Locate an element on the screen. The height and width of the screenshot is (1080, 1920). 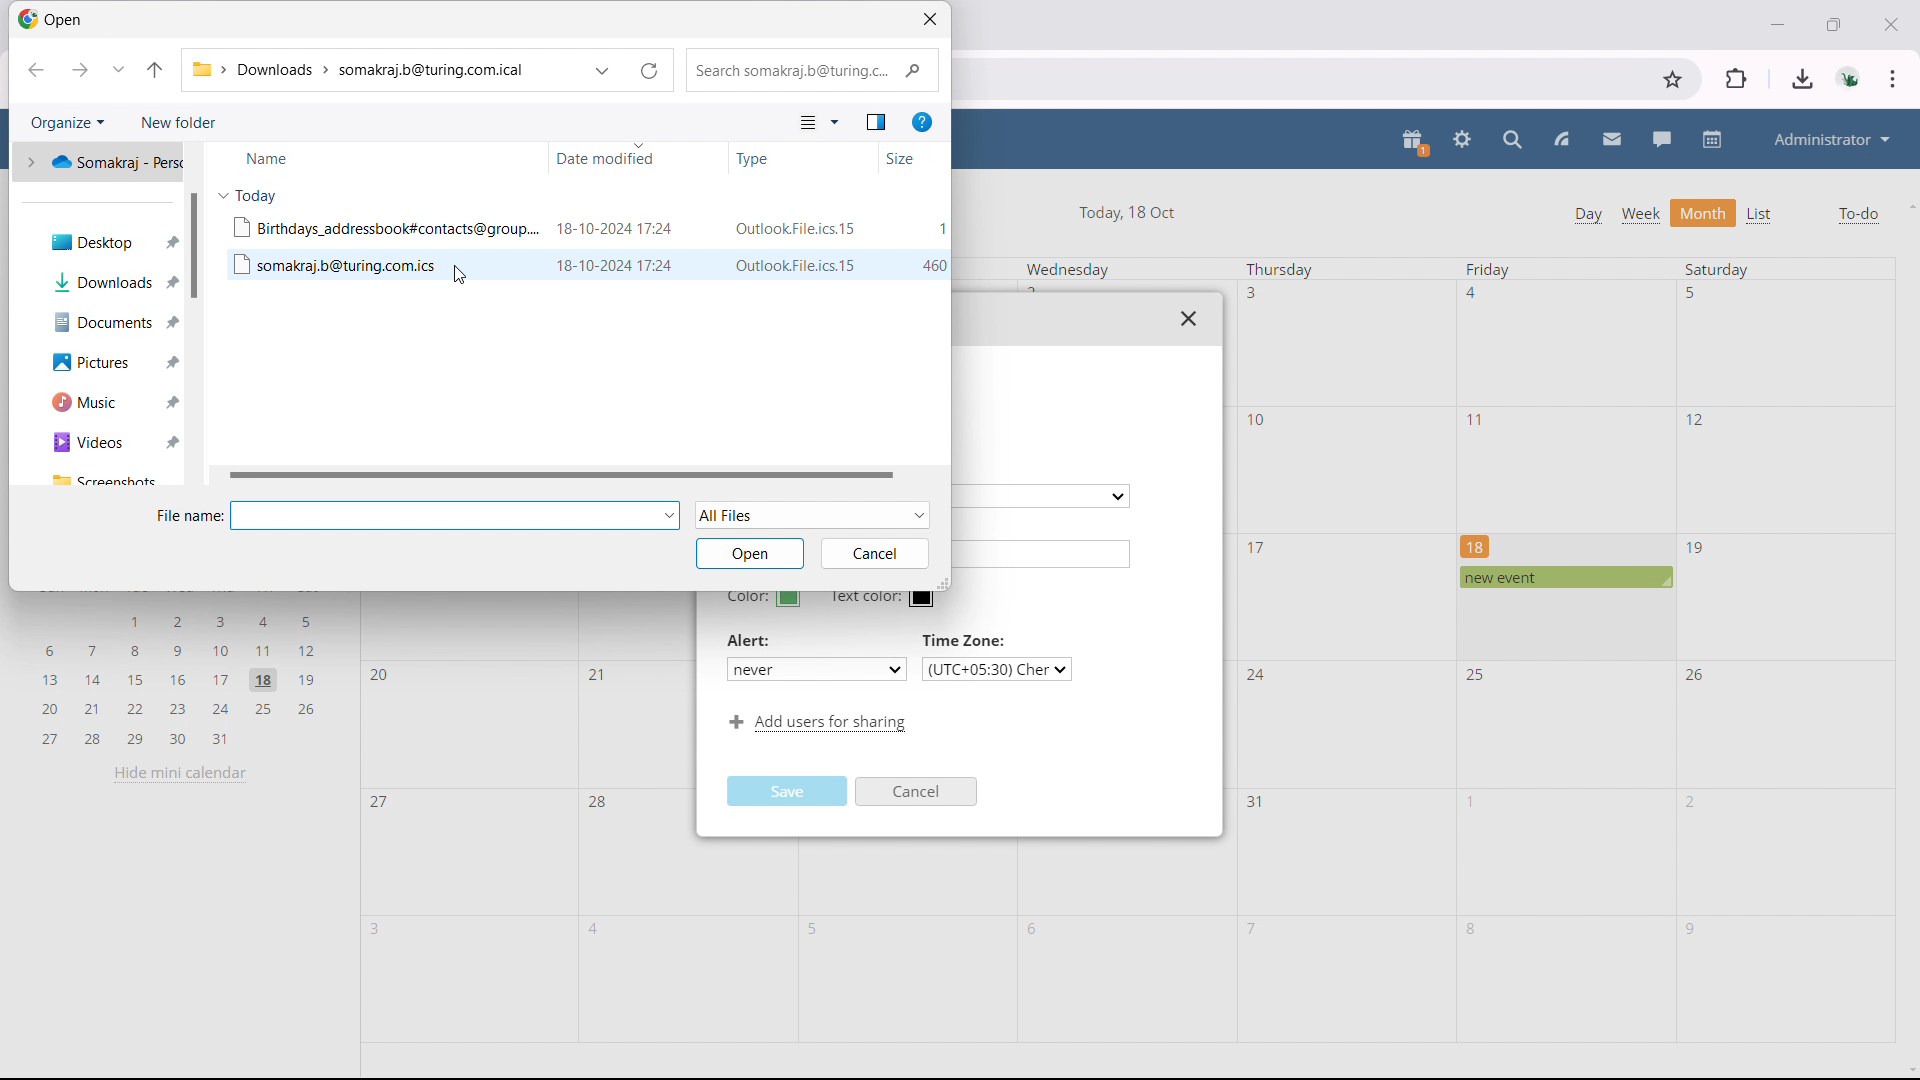
3 is located at coordinates (1252, 292).